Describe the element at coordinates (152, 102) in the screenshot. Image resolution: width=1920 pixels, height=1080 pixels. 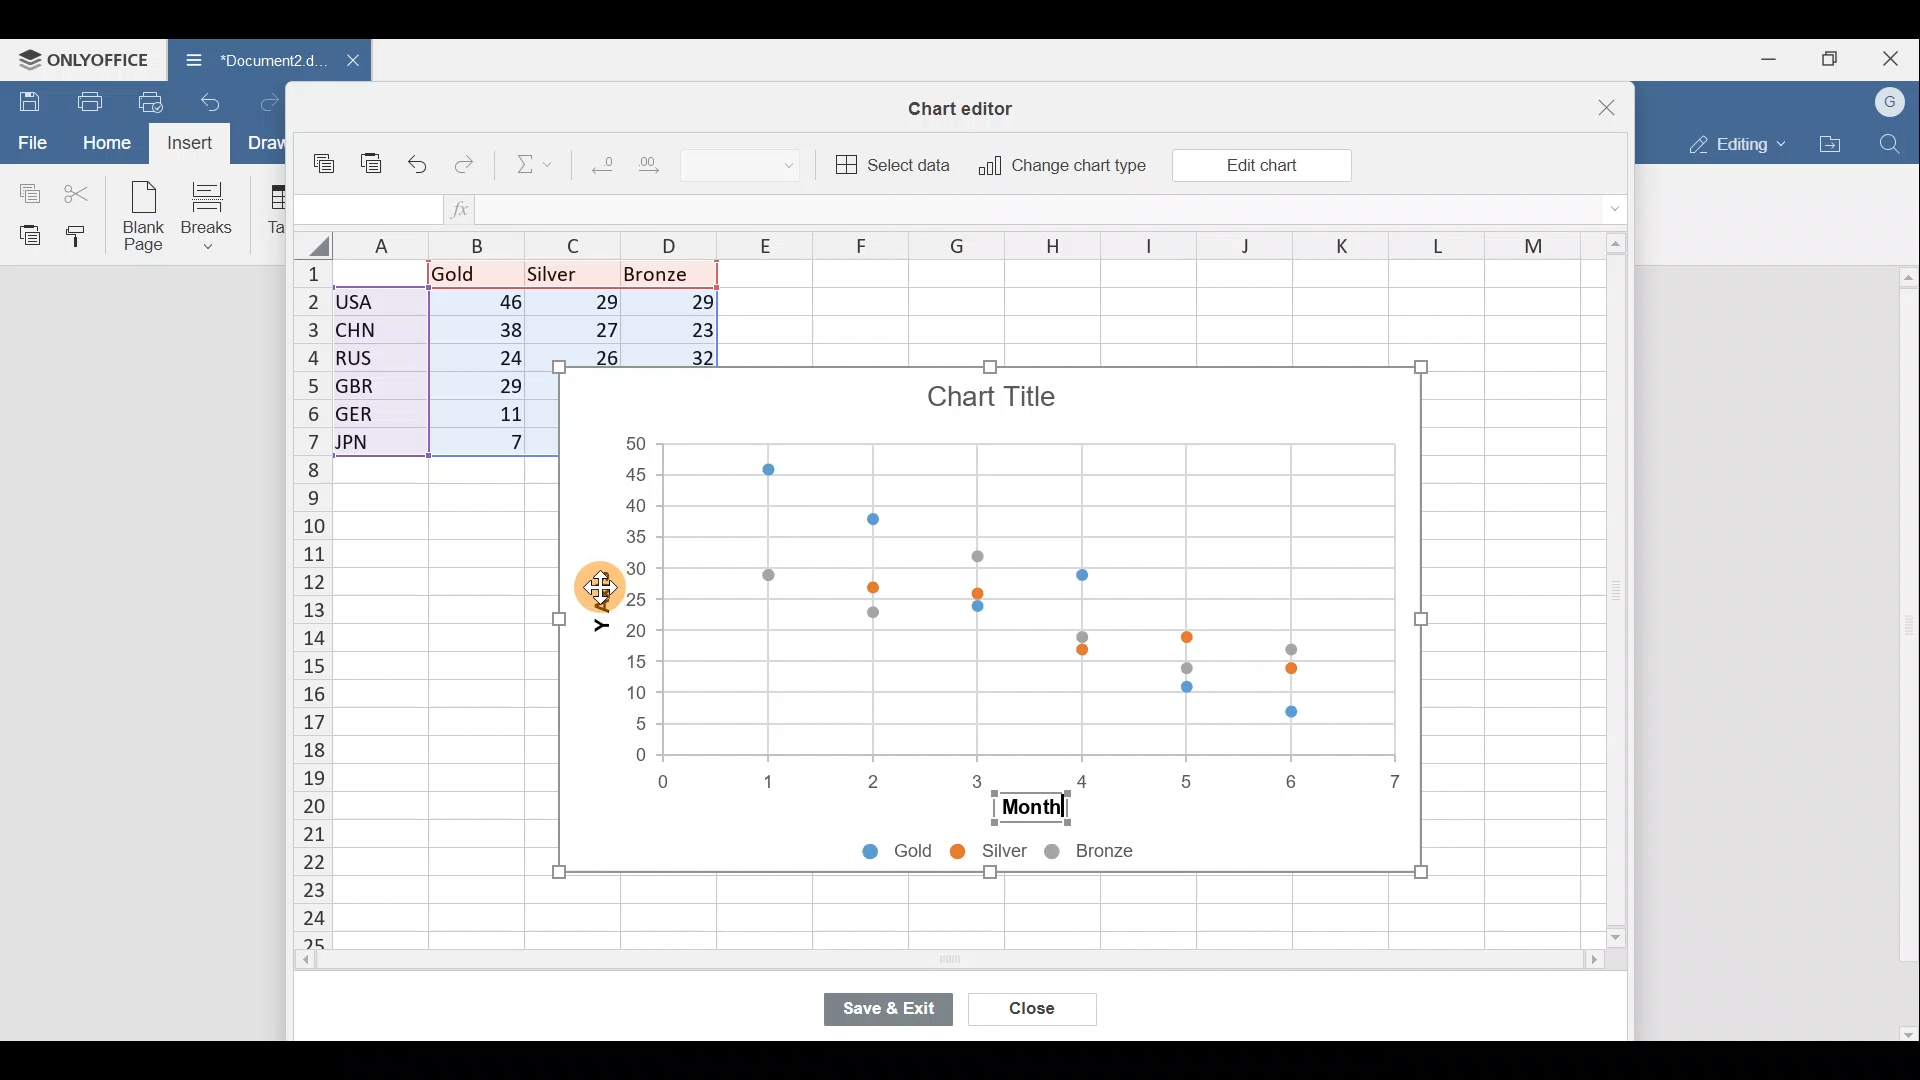
I see `Quick print` at that location.